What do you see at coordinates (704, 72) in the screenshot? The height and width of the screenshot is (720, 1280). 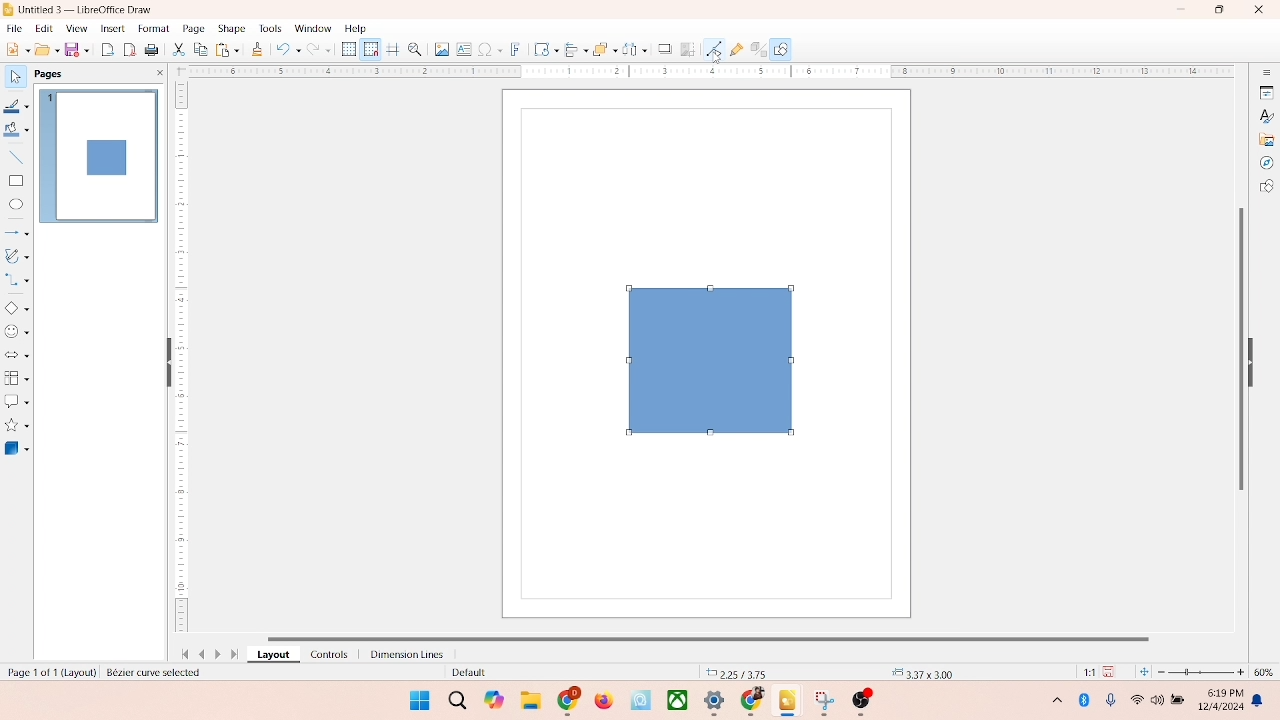 I see `scale bar` at bounding box center [704, 72].